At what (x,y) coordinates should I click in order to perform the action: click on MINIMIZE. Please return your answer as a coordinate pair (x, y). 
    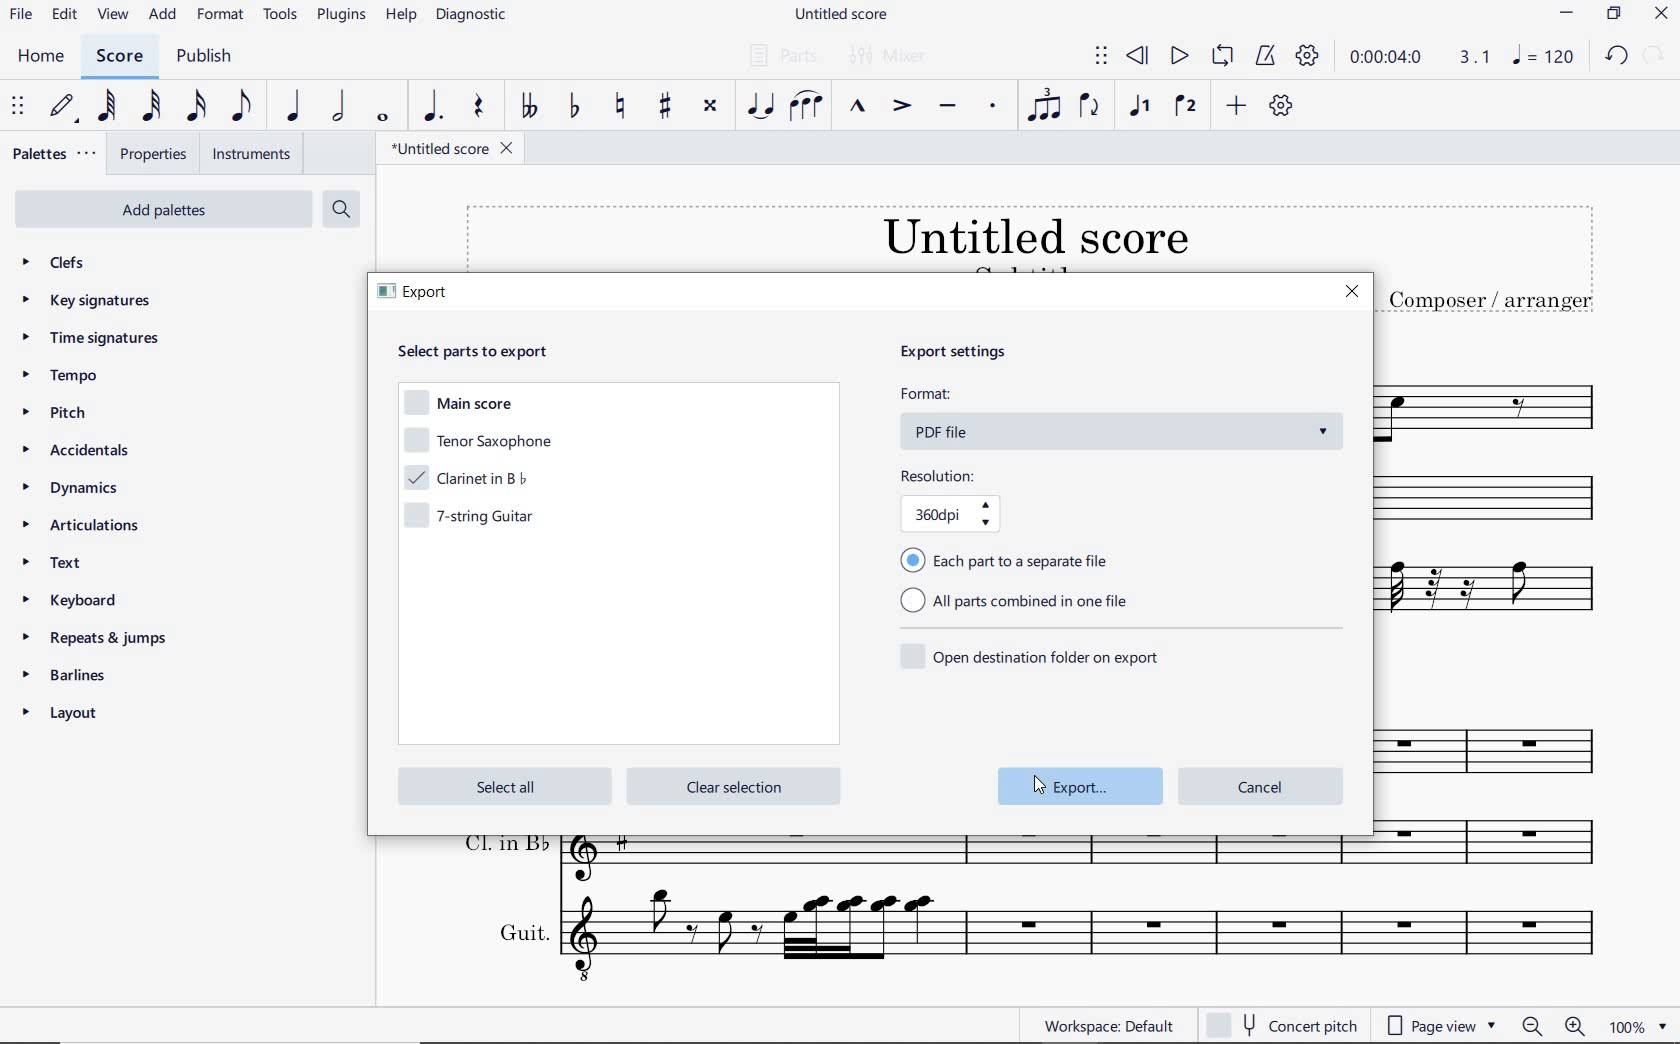
    Looking at the image, I should click on (1566, 14).